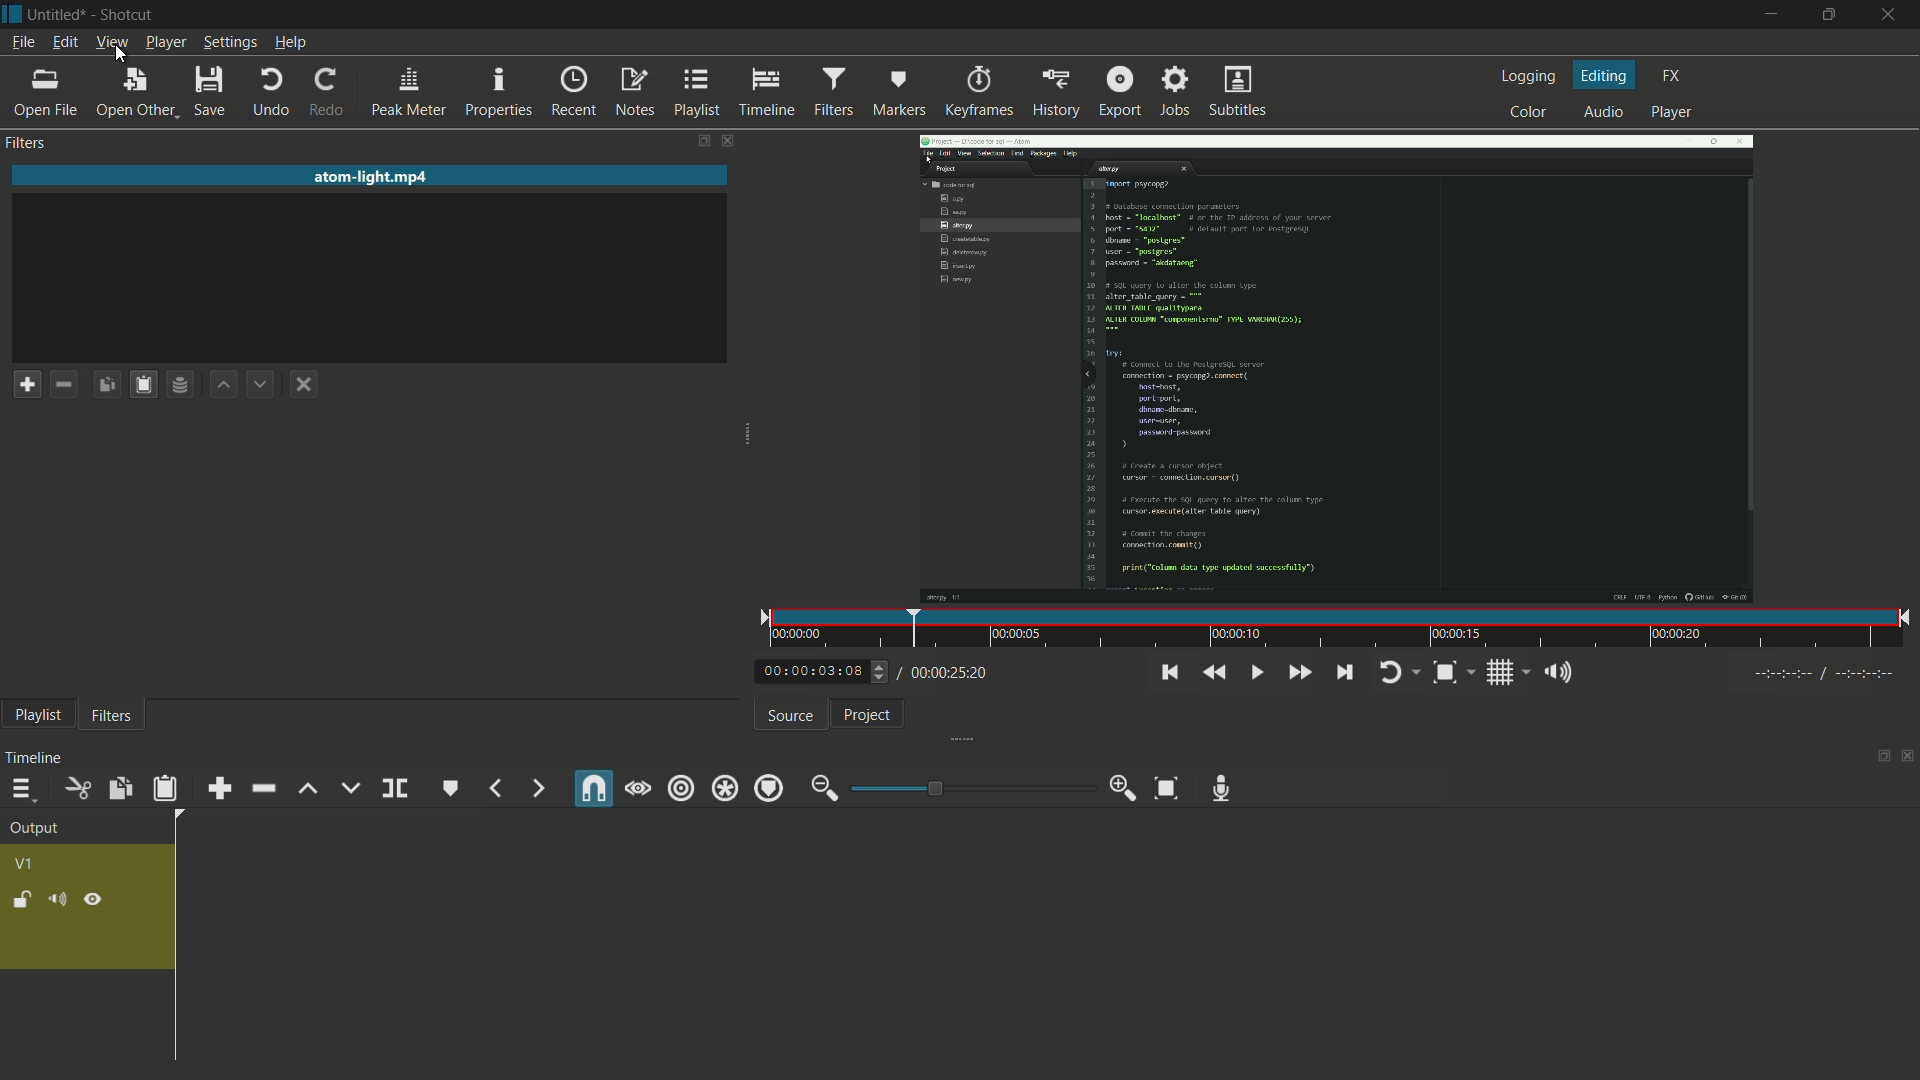  Describe the element at coordinates (730, 142) in the screenshot. I see `close filters pane` at that location.